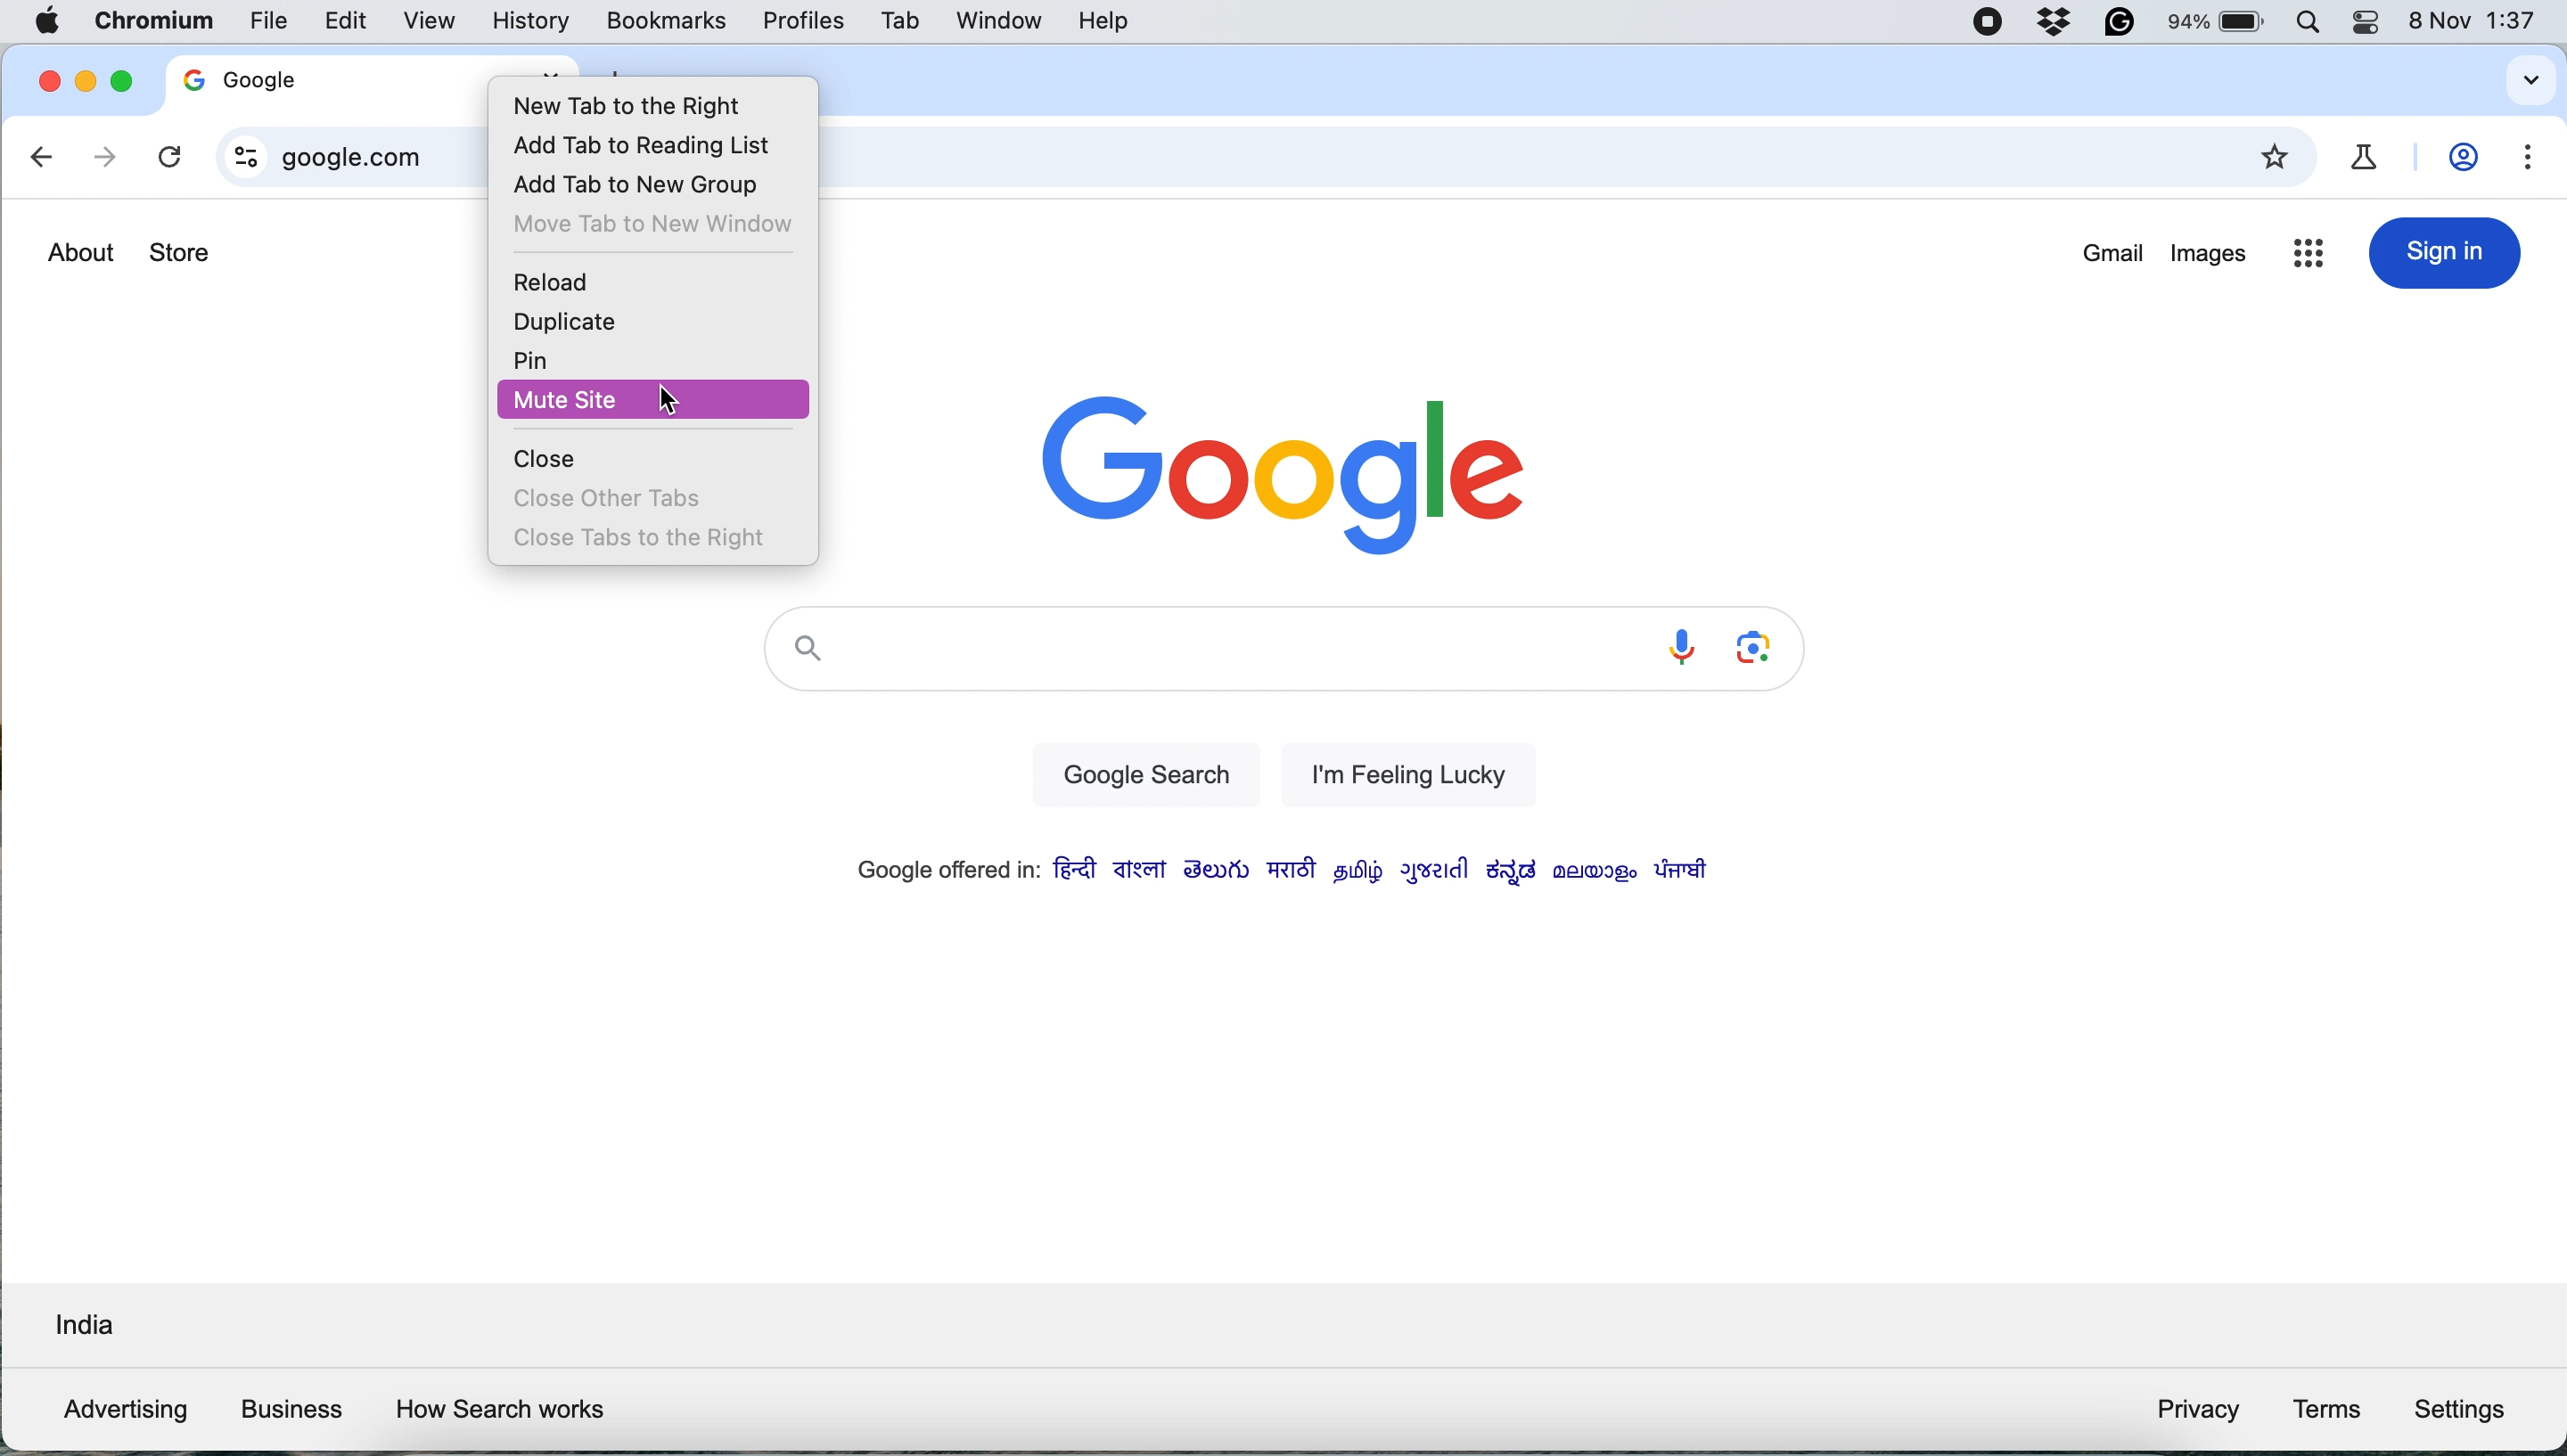  Describe the element at coordinates (2374, 24) in the screenshot. I see `control center` at that location.